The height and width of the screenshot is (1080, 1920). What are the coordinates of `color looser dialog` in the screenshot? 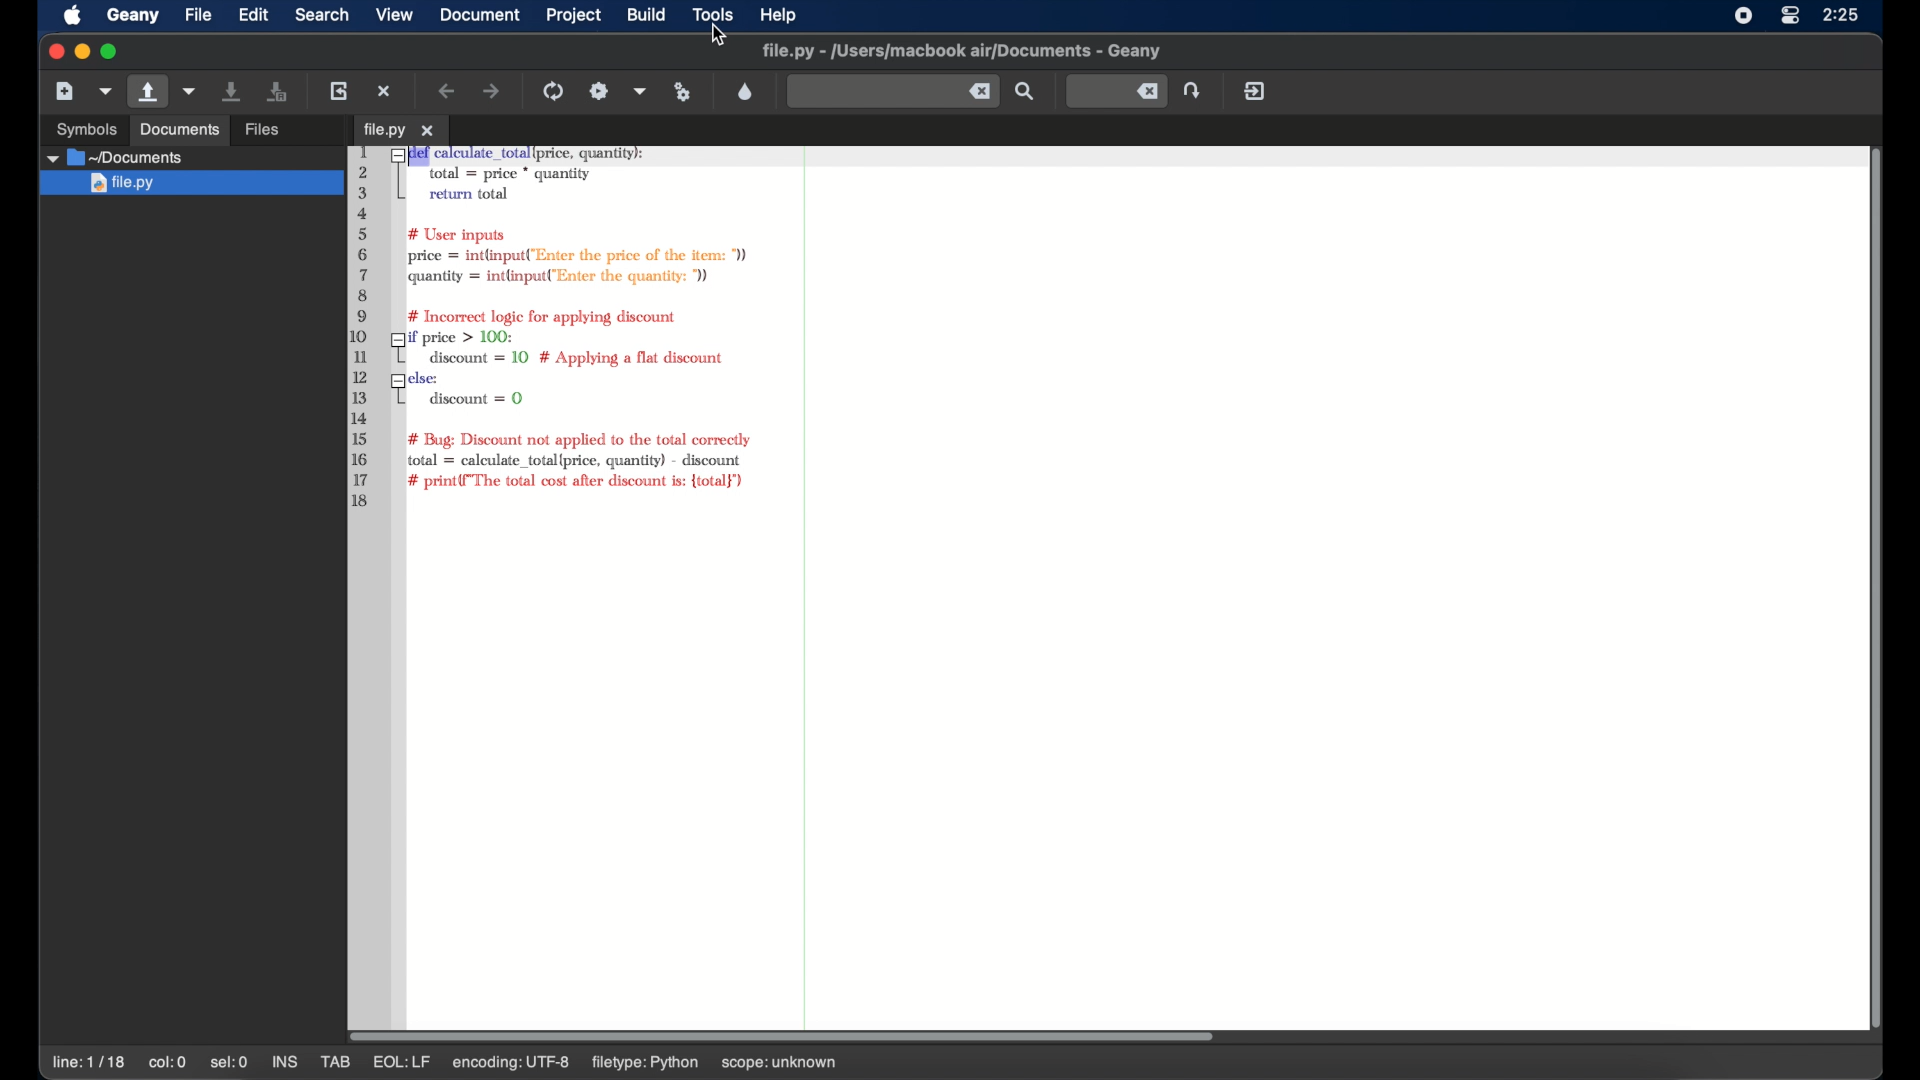 It's located at (746, 90).